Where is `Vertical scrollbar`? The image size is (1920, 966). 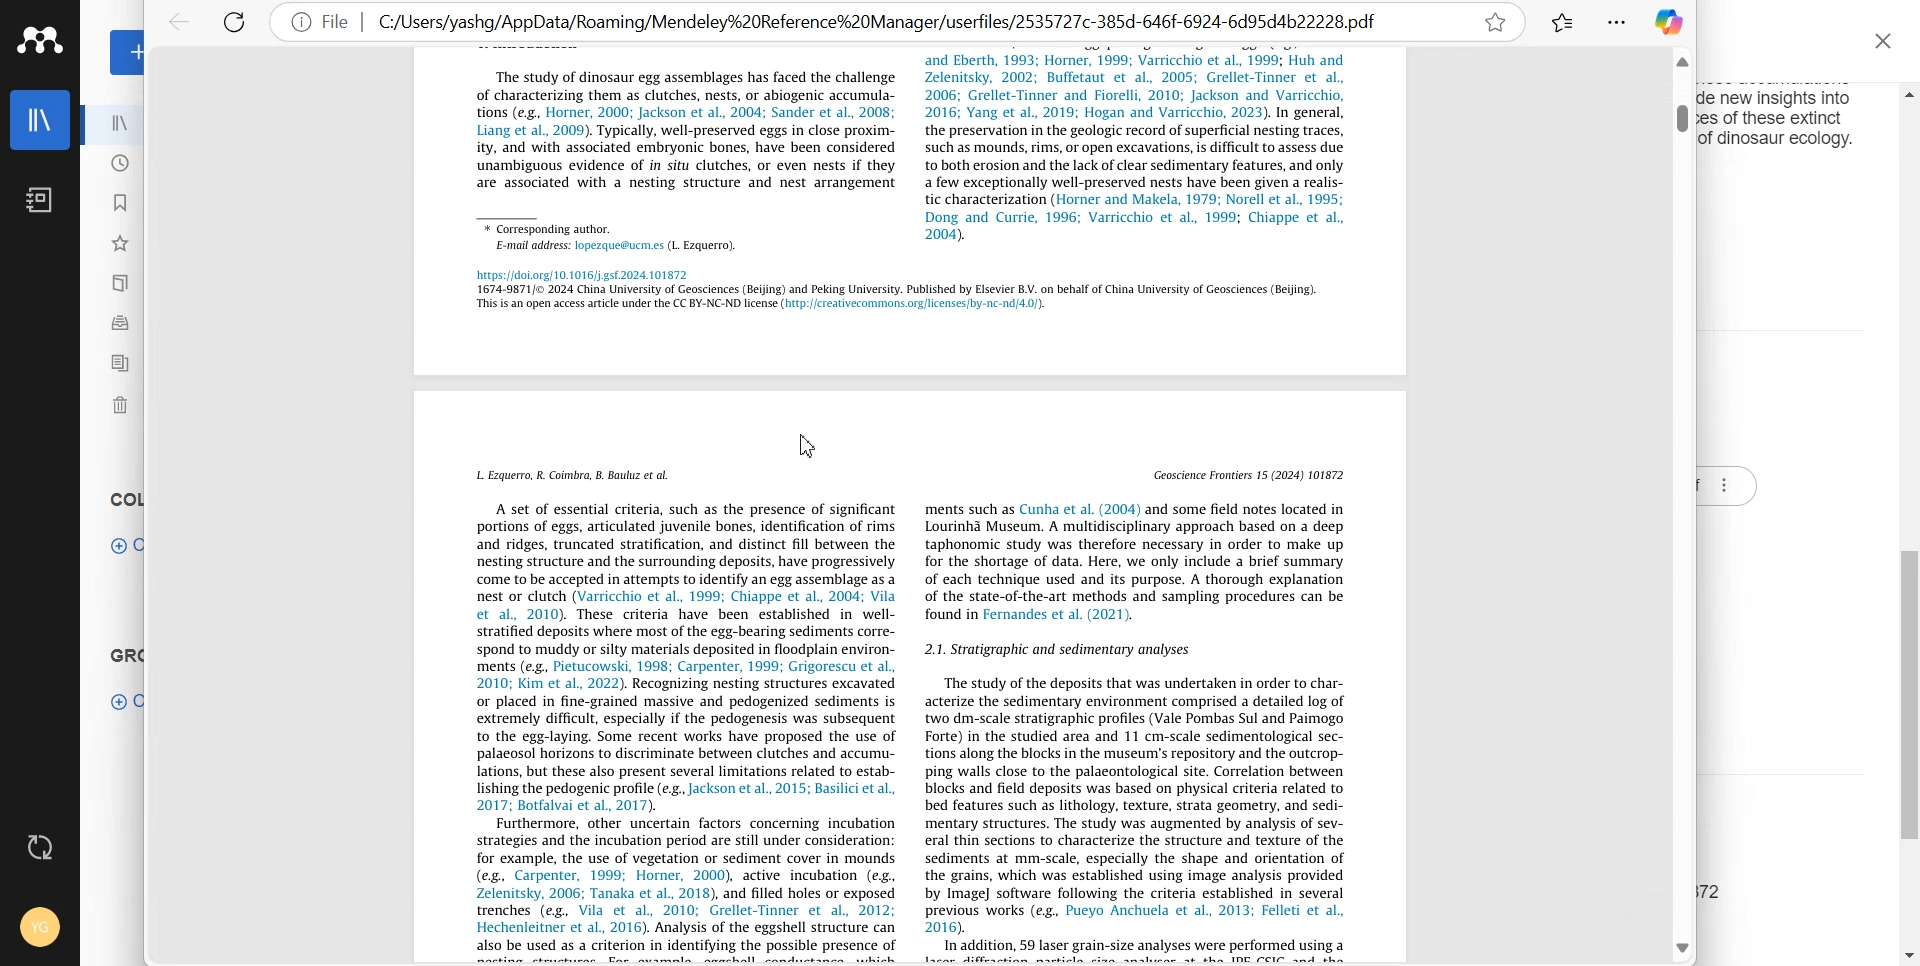 Vertical scrollbar is located at coordinates (1908, 694).